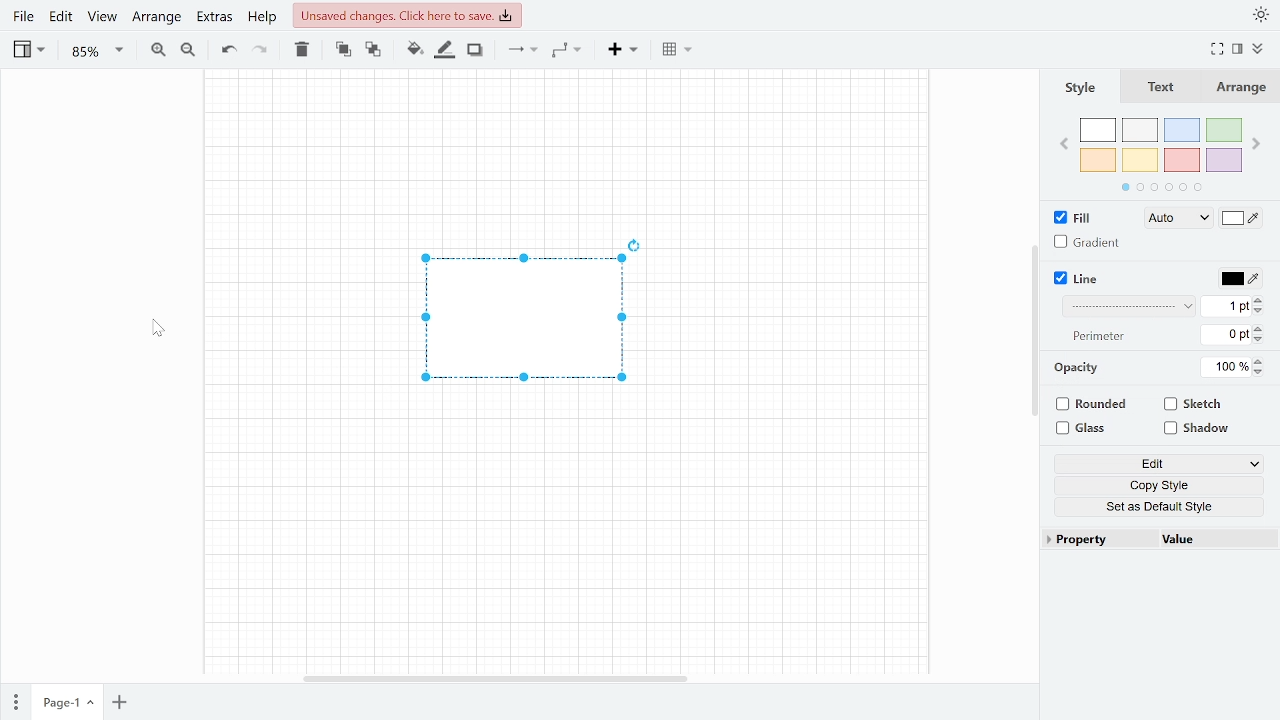  What do you see at coordinates (1033, 325) in the screenshot?
I see `scroll bar` at bounding box center [1033, 325].